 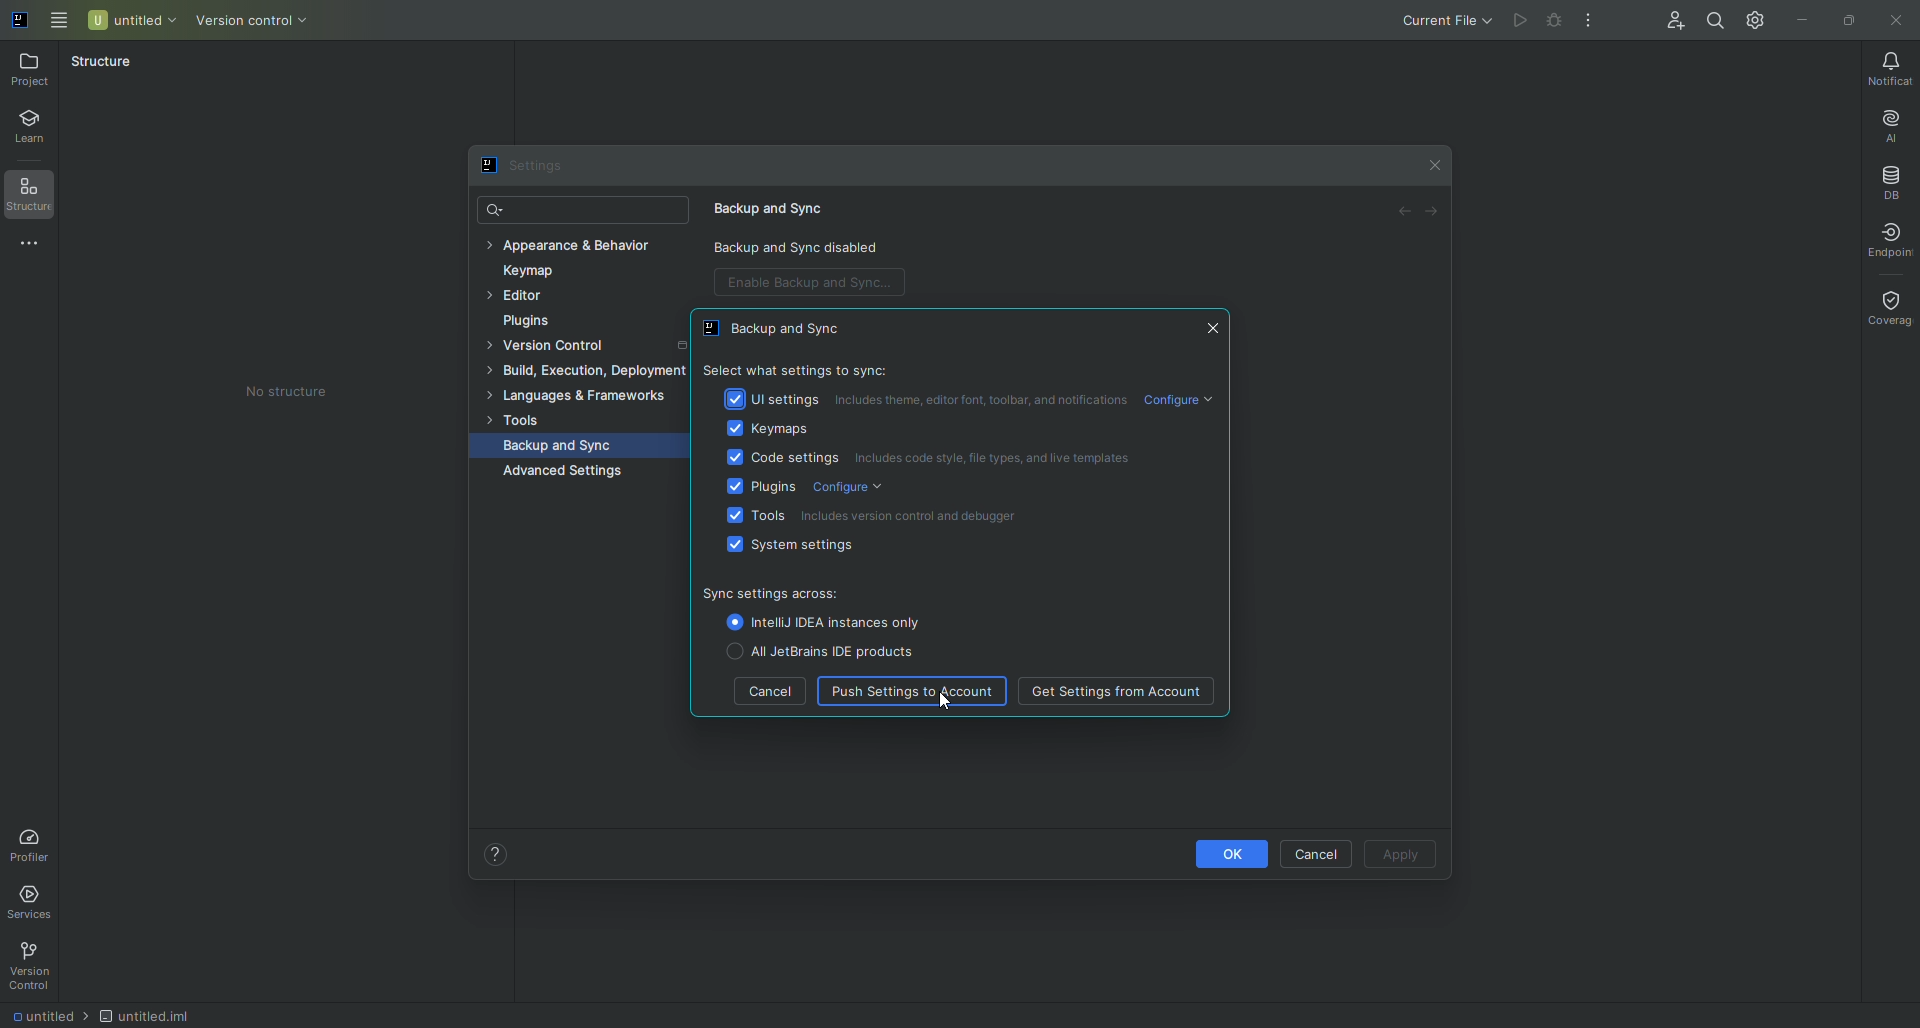 What do you see at coordinates (303, 392) in the screenshot?
I see `No structure` at bounding box center [303, 392].